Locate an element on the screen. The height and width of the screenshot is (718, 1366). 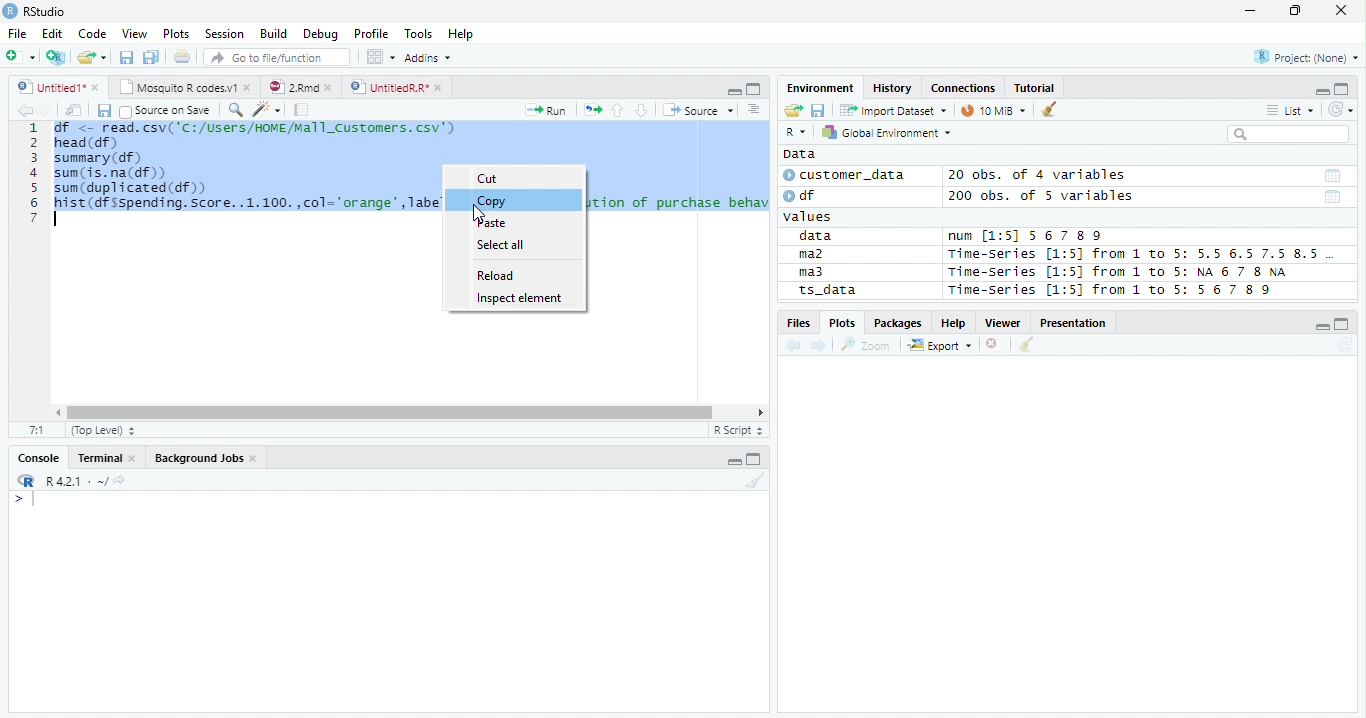
customer_data is located at coordinates (848, 175).